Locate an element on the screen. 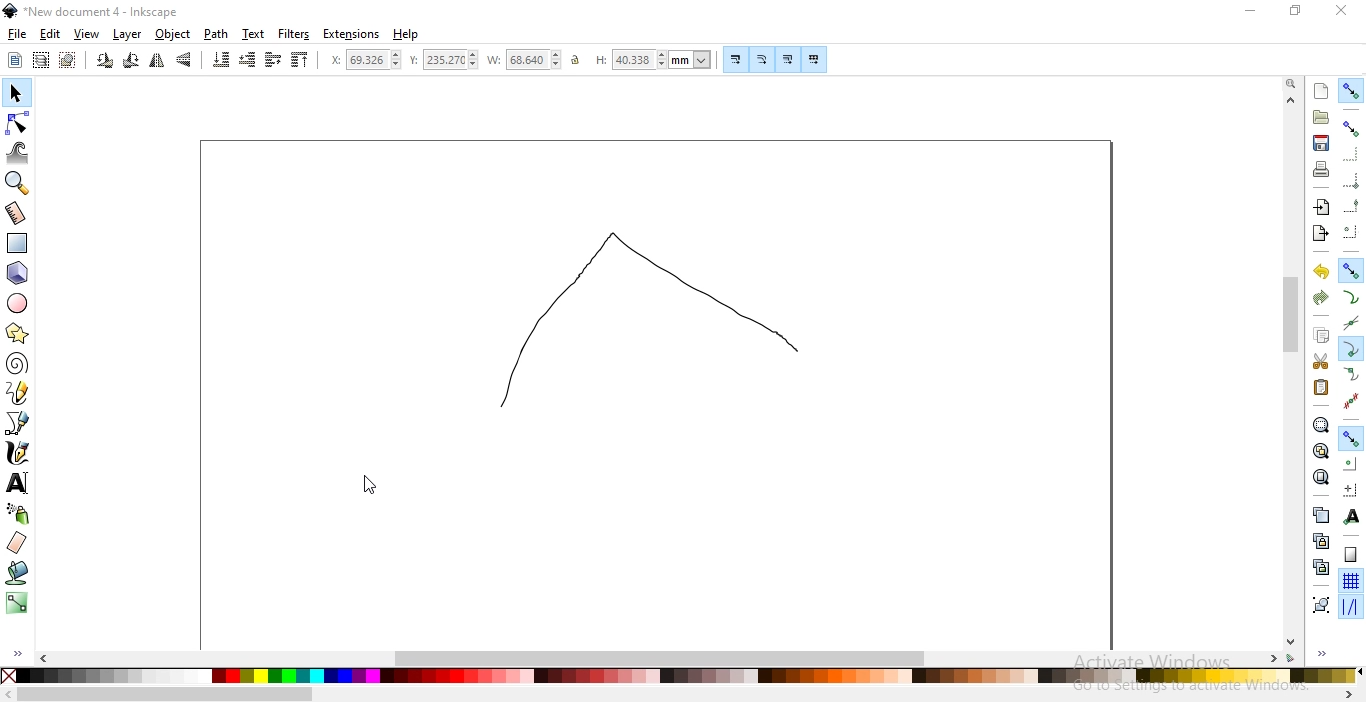 This screenshot has height=702, width=1366. width of selection is located at coordinates (524, 60).